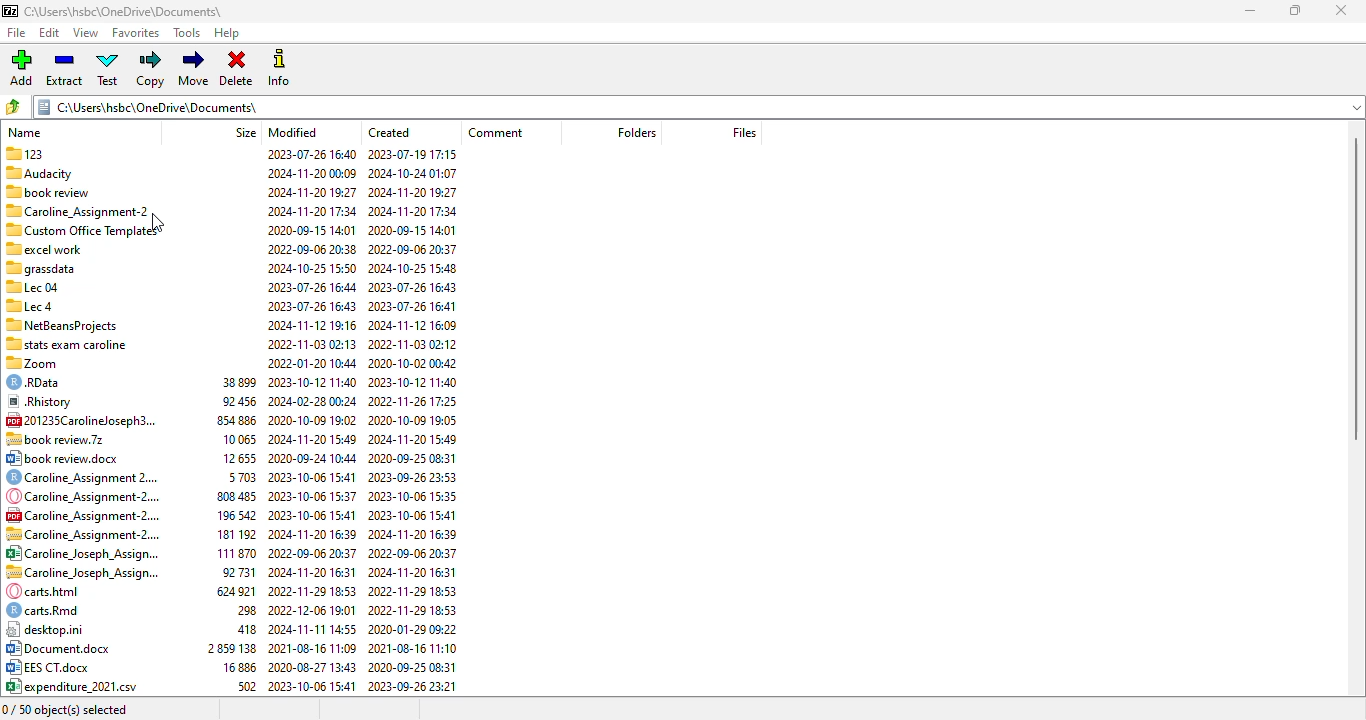  I want to click on 2024-11-20 15:49., so click(311, 441).